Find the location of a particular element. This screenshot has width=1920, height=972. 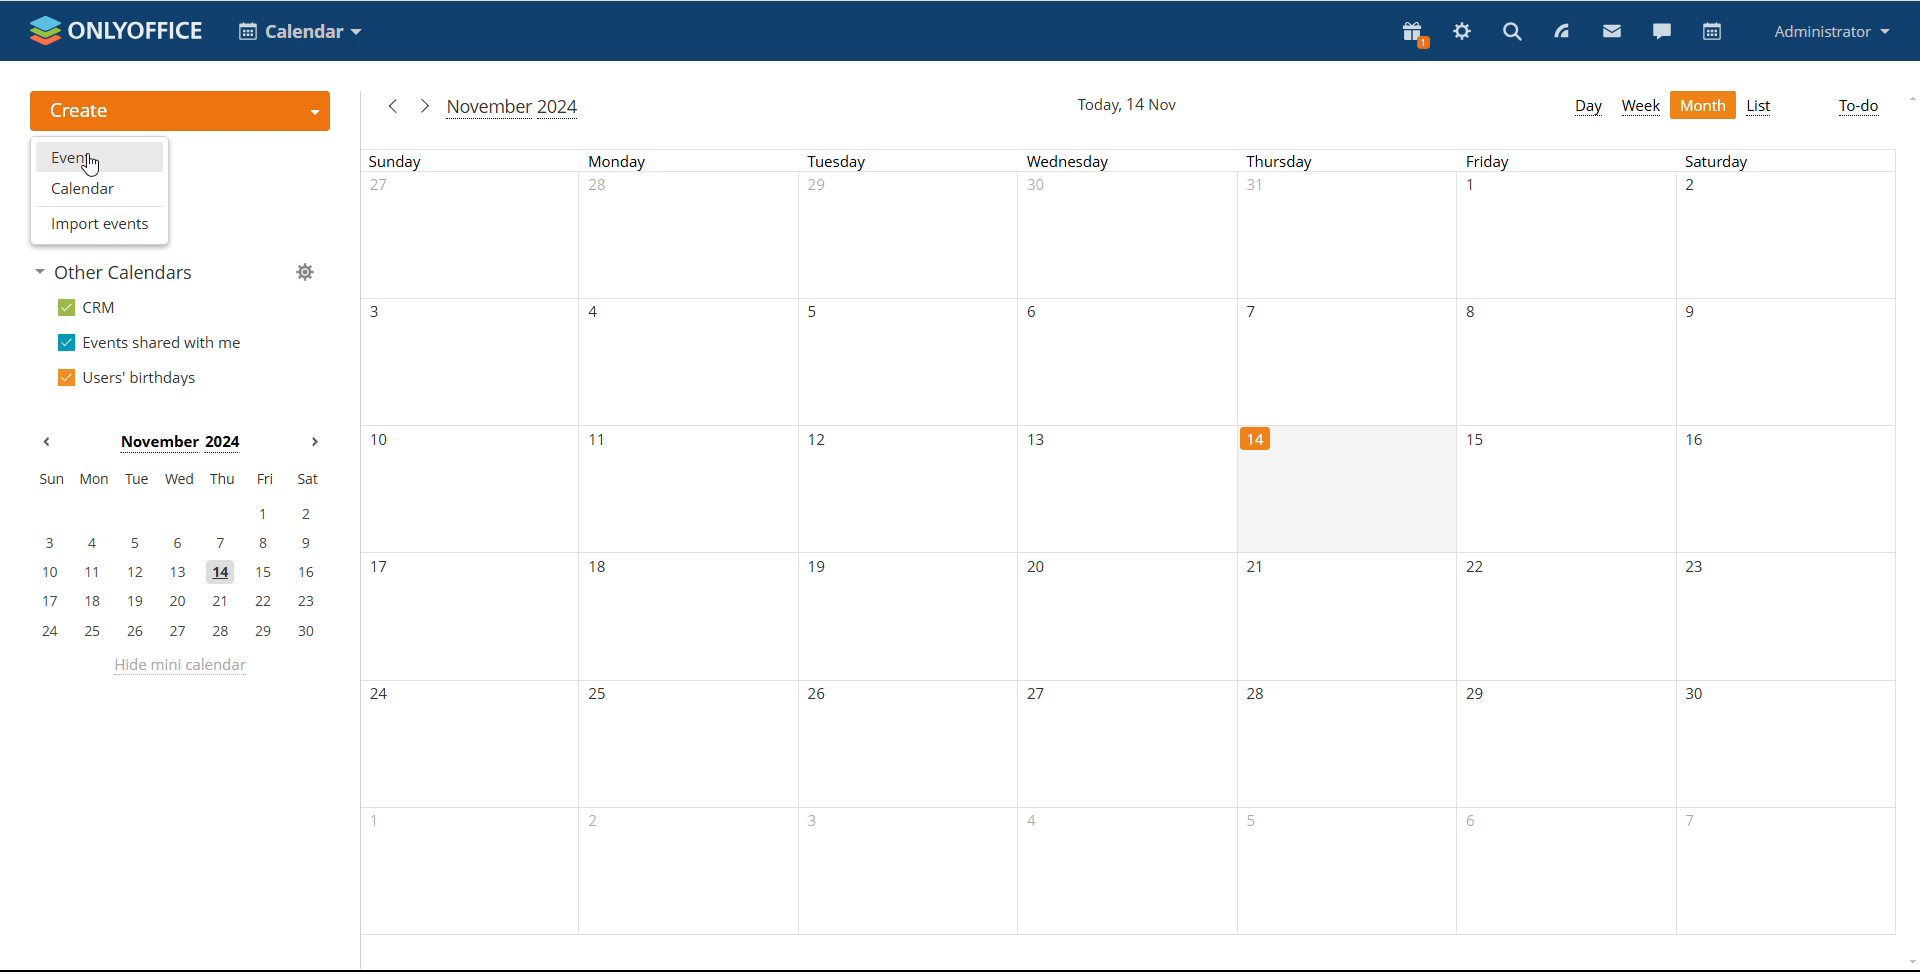

logo is located at coordinates (116, 30).